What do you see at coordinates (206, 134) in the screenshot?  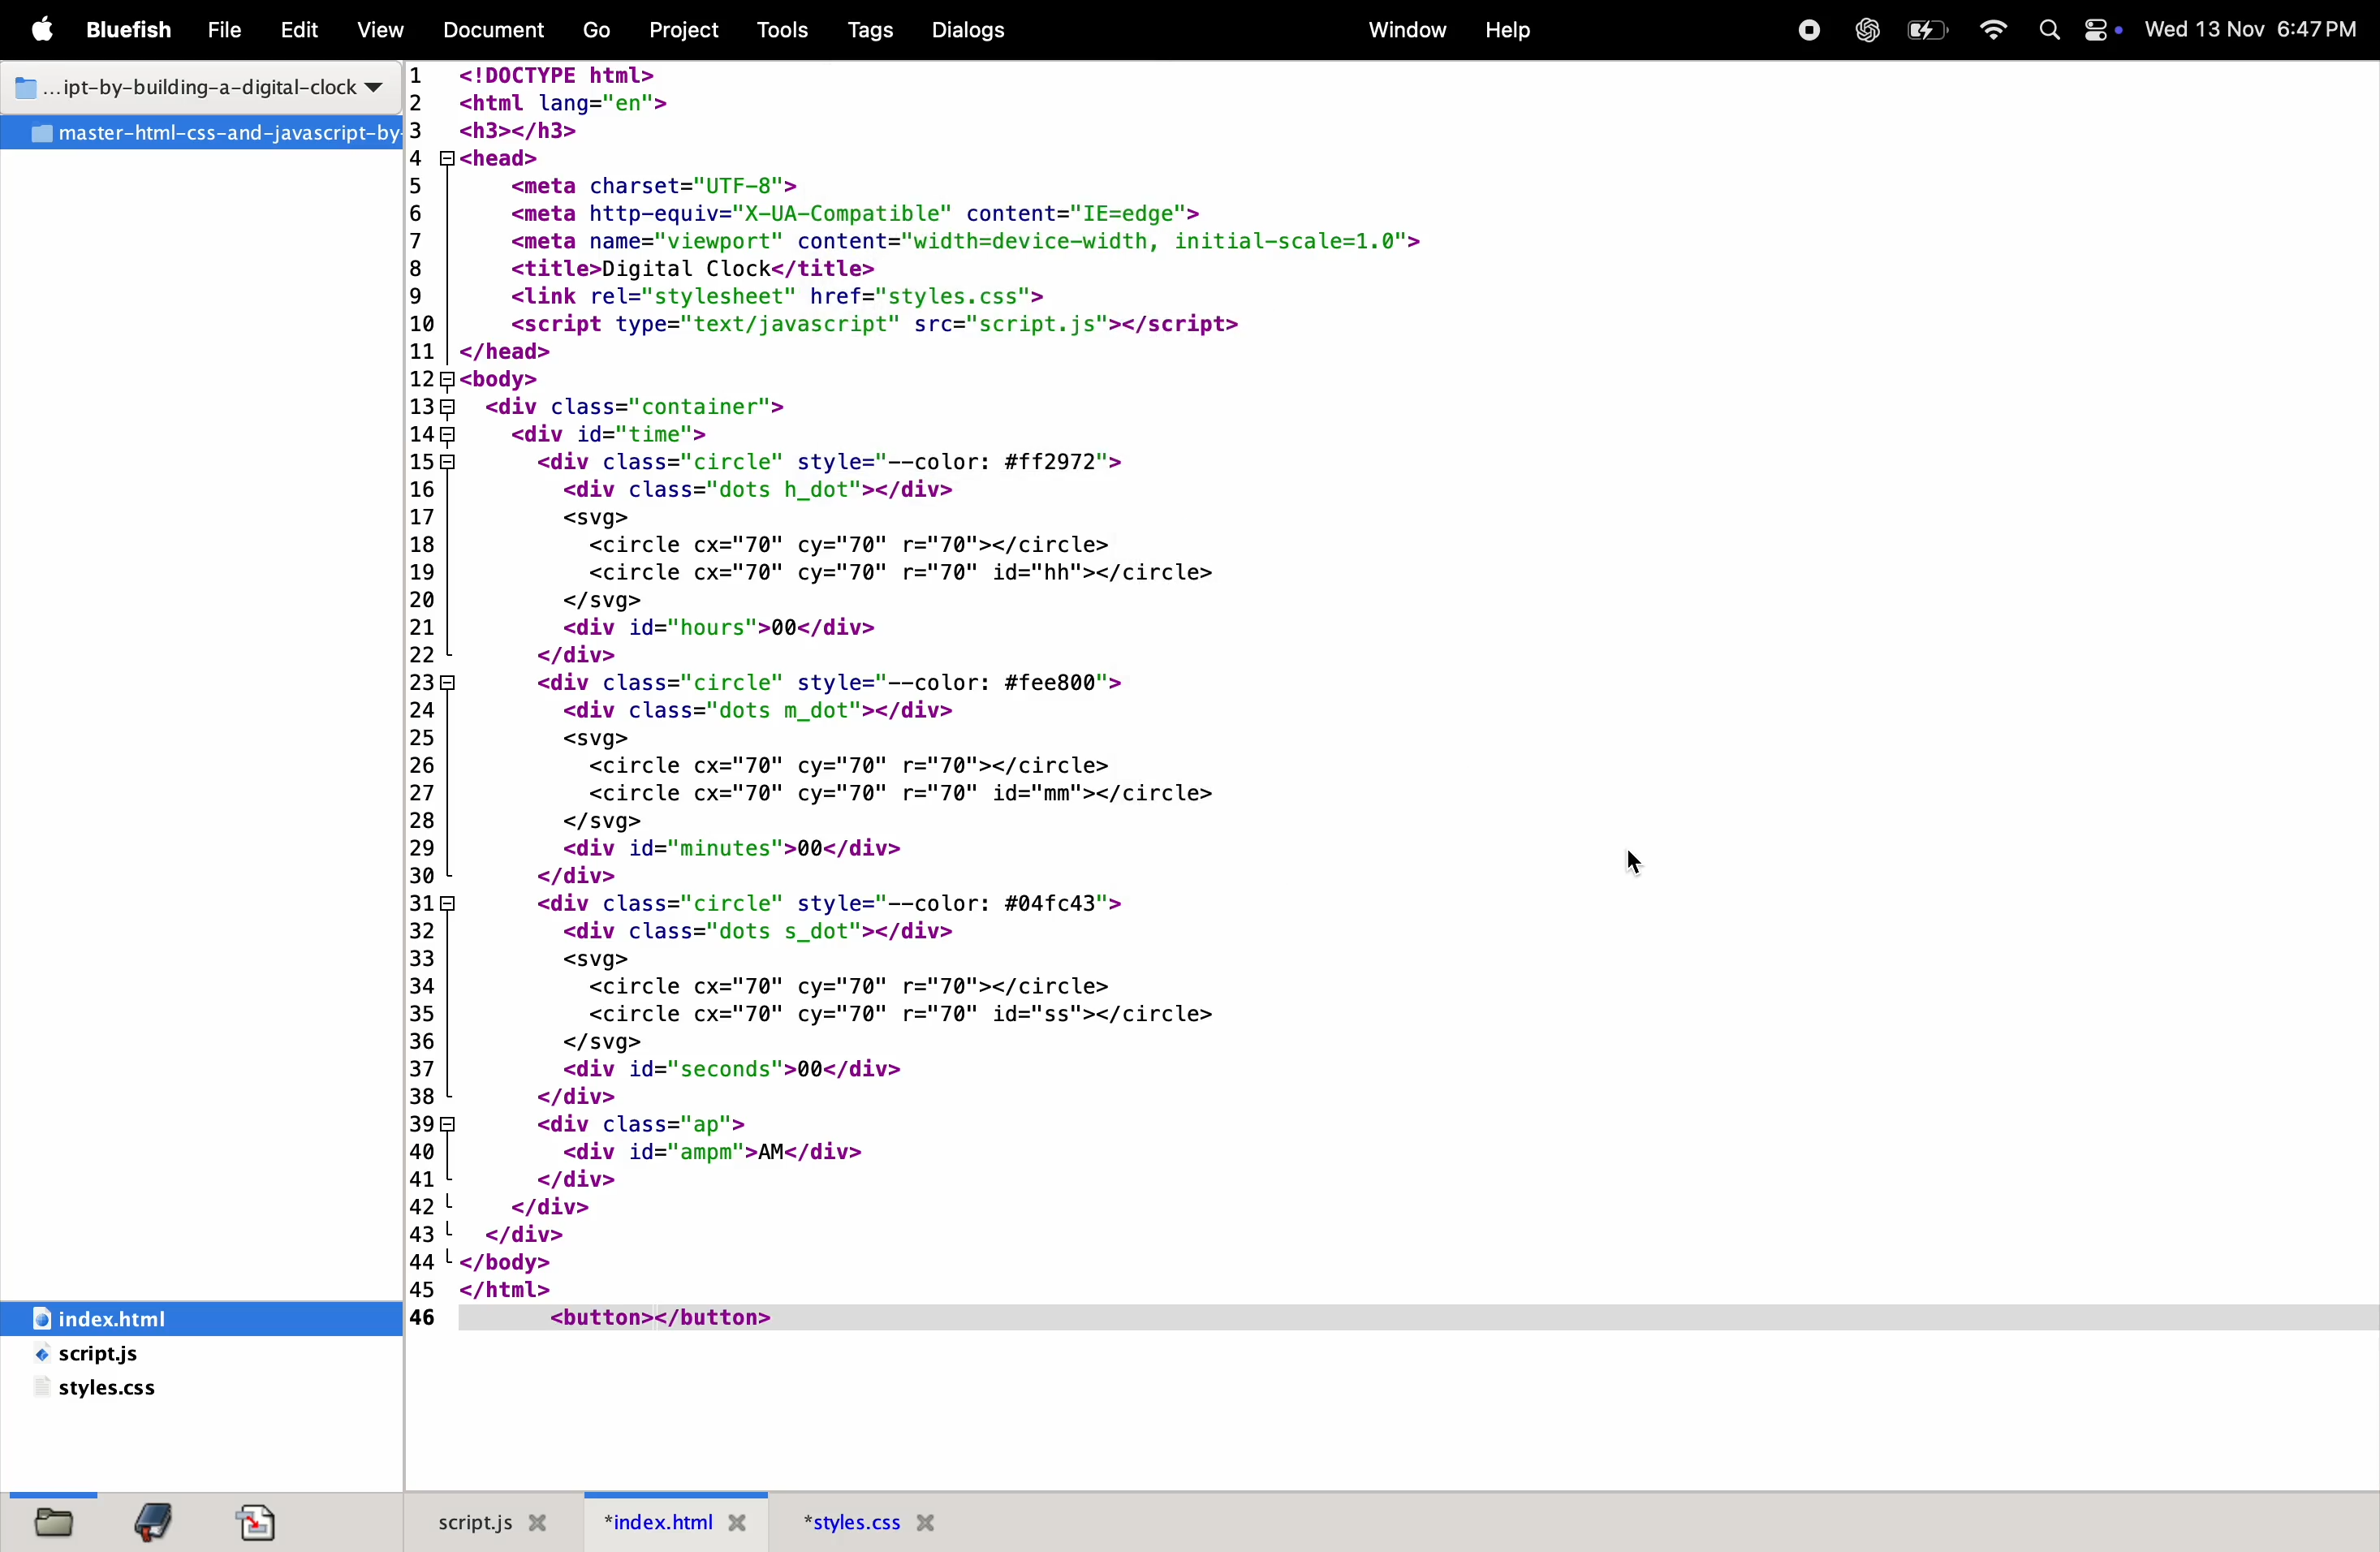 I see `File` at bounding box center [206, 134].